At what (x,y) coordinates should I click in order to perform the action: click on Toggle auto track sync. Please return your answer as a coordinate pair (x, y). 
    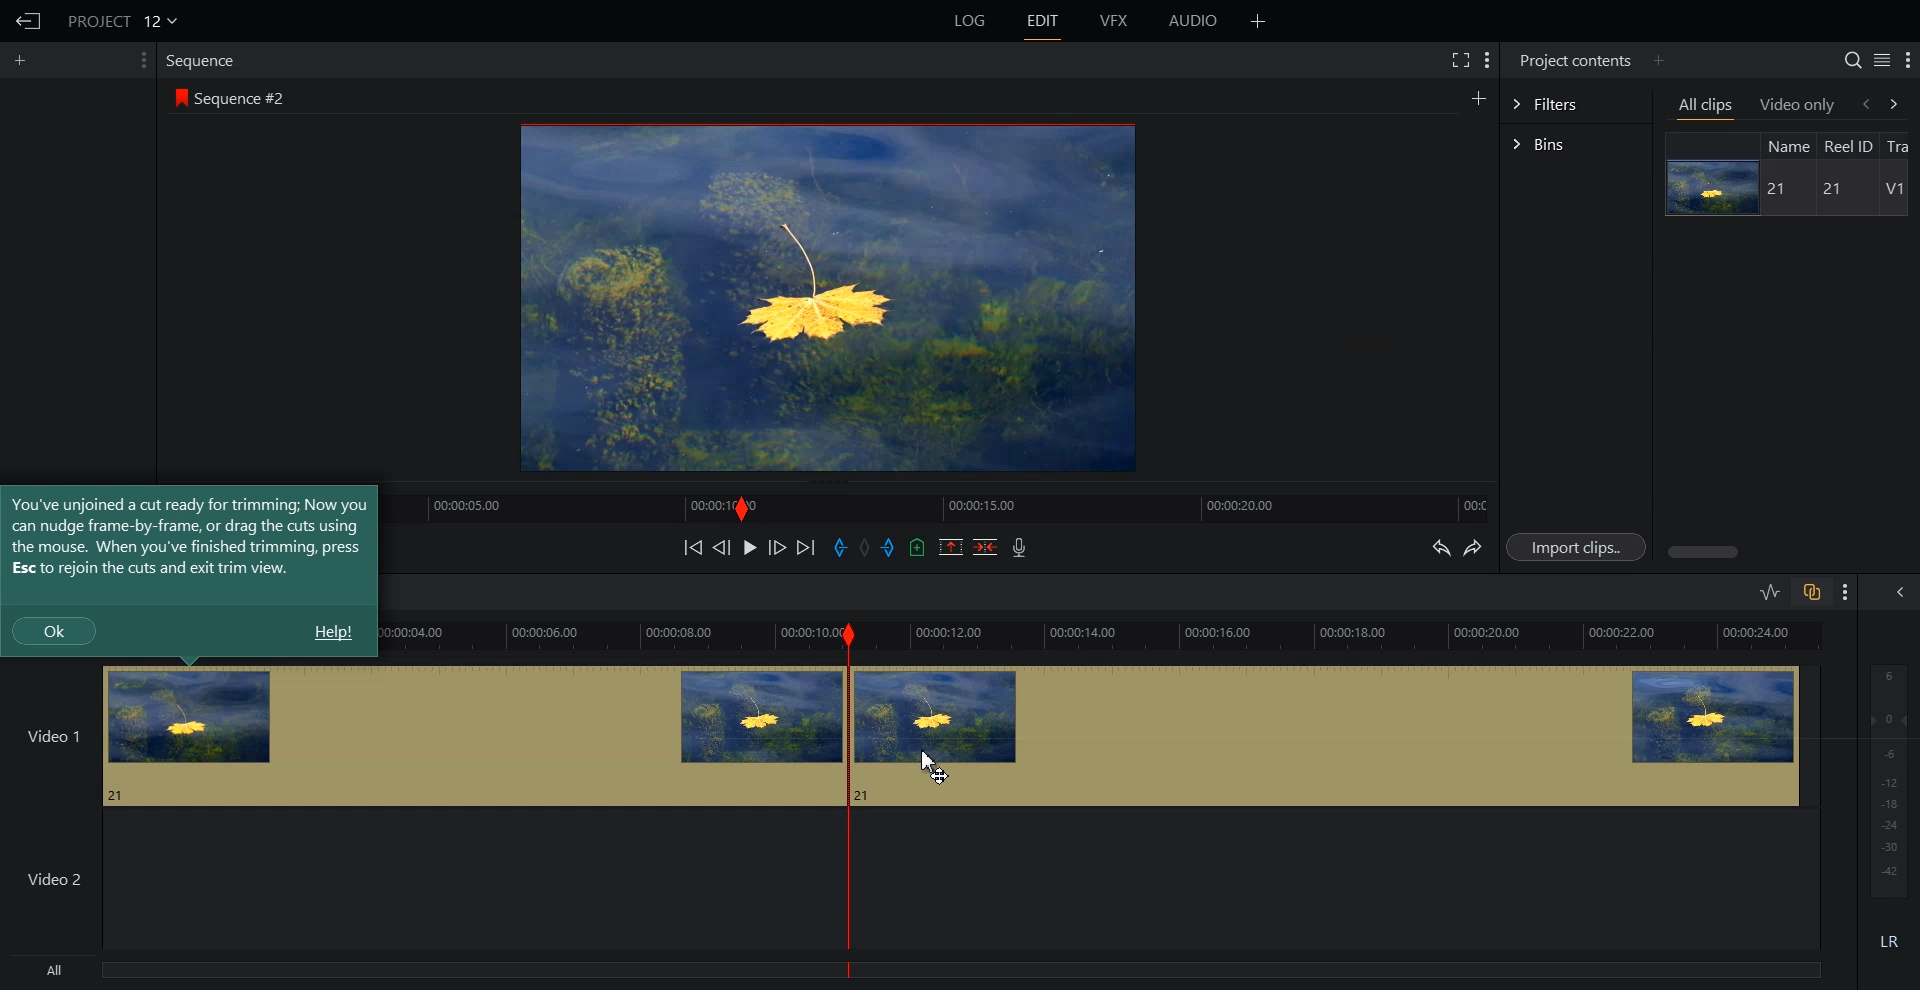
    Looking at the image, I should click on (1811, 591).